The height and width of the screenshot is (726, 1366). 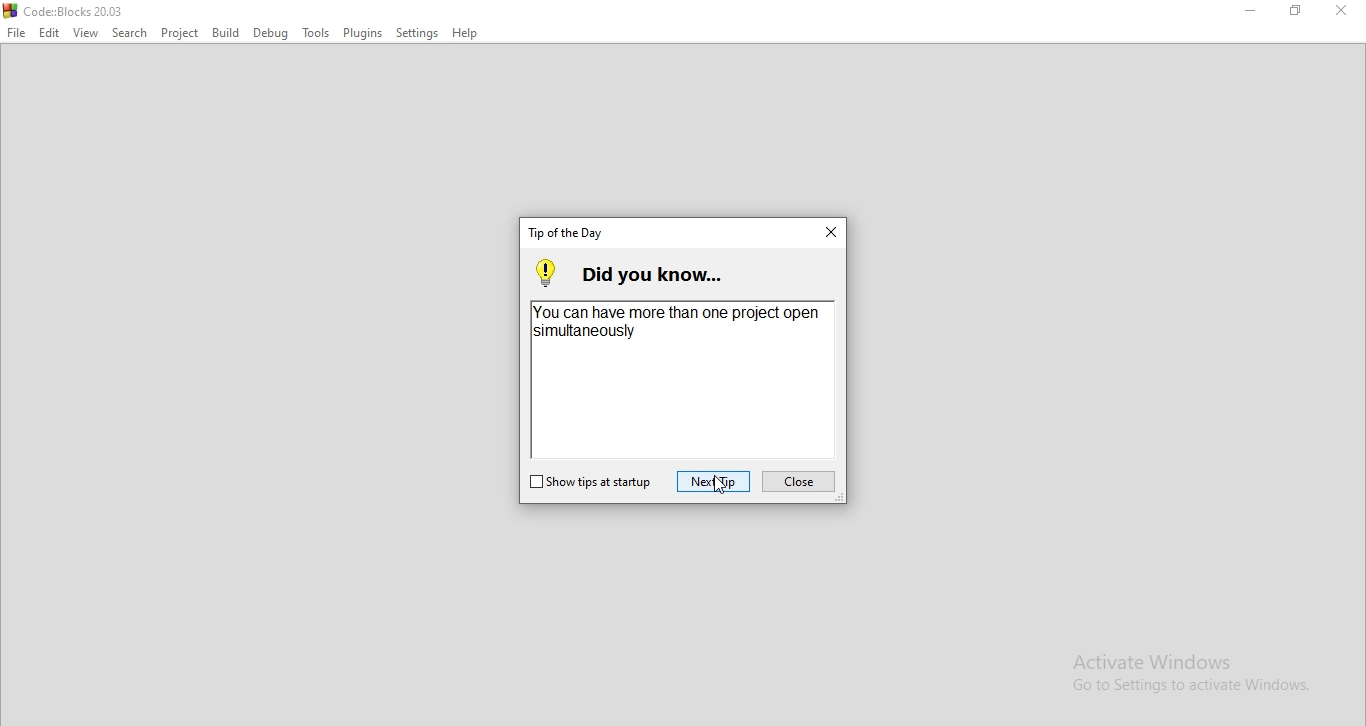 What do you see at coordinates (178, 33) in the screenshot?
I see `Project` at bounding box center [178, 33].